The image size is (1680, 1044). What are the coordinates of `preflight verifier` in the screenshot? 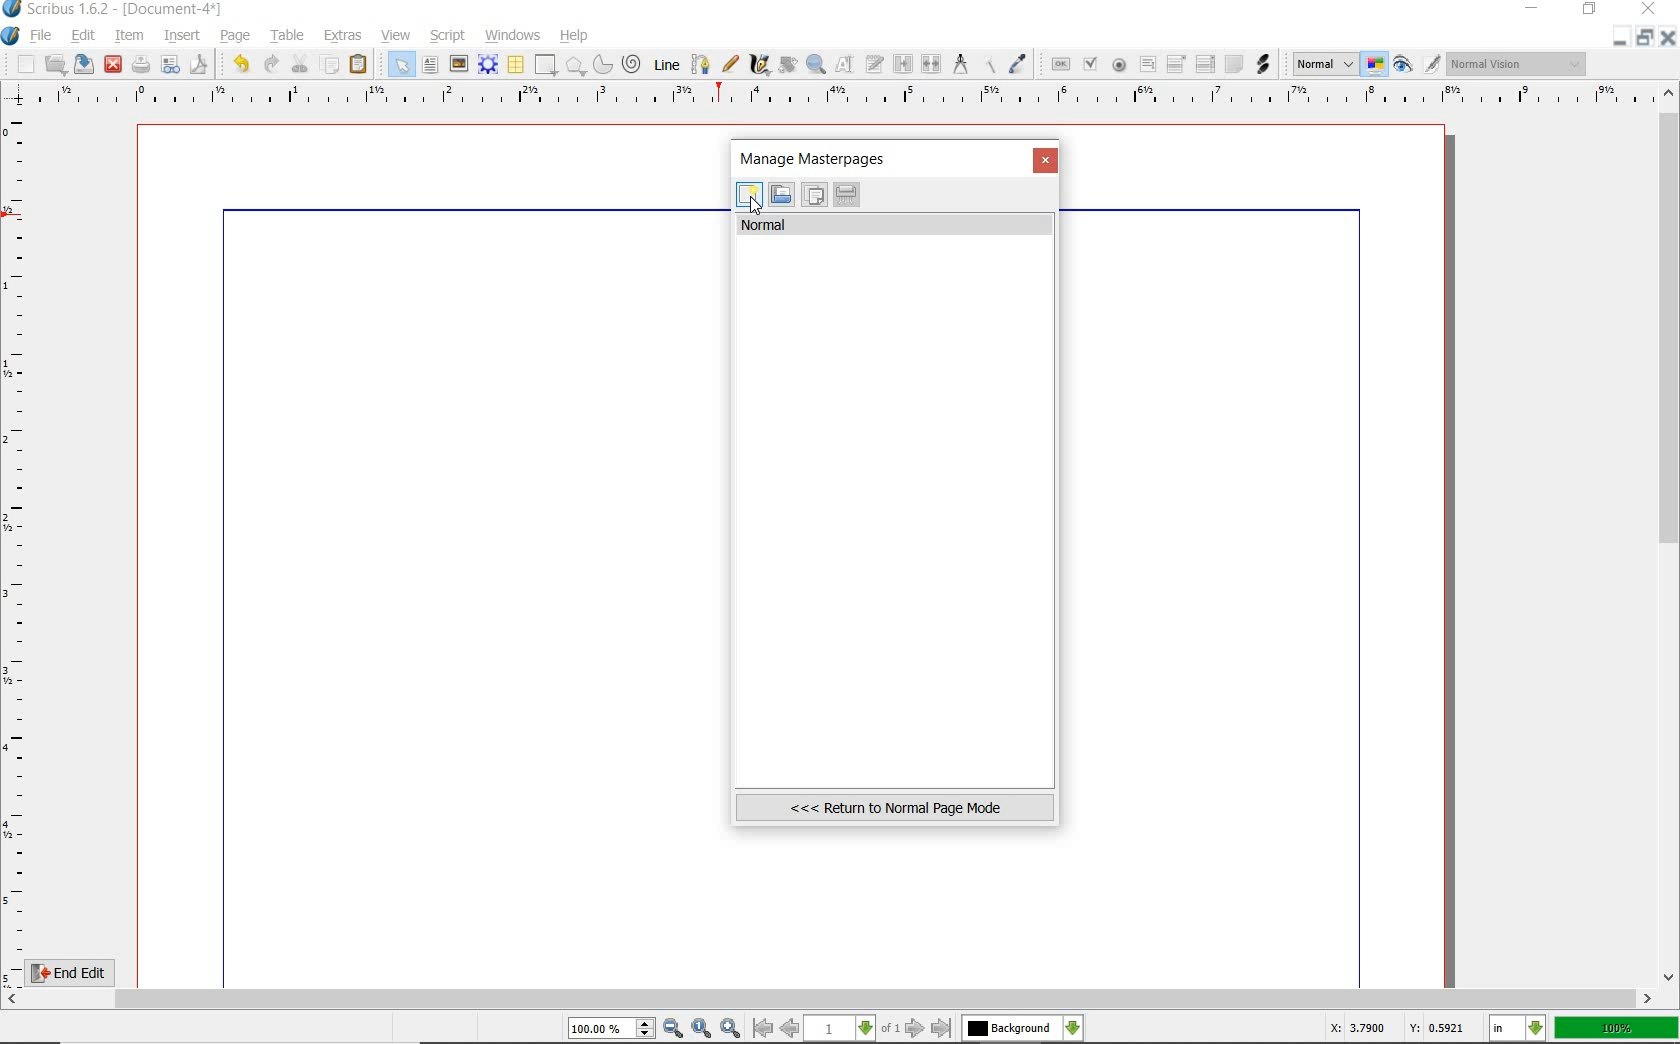 It's located at (171, 66).